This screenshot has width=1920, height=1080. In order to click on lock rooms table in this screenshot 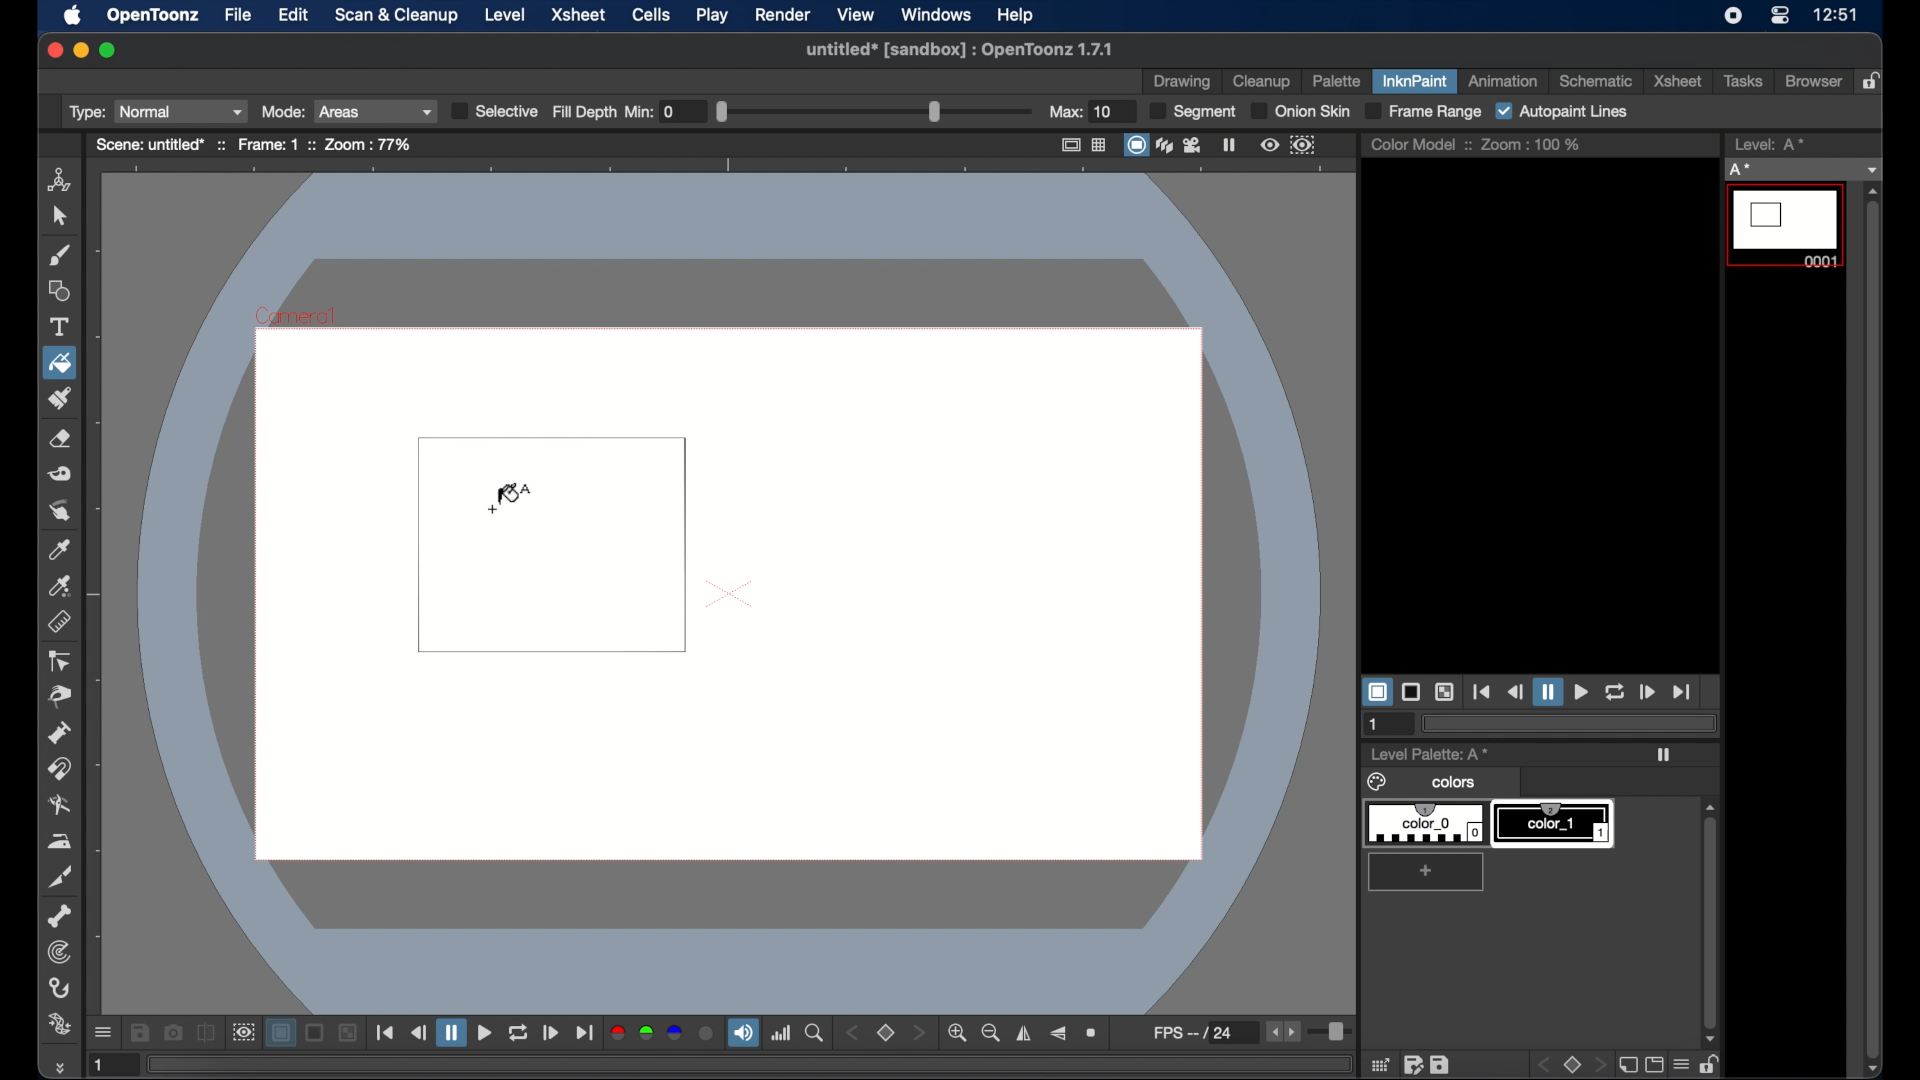, I will do `click(1874, 80)`.